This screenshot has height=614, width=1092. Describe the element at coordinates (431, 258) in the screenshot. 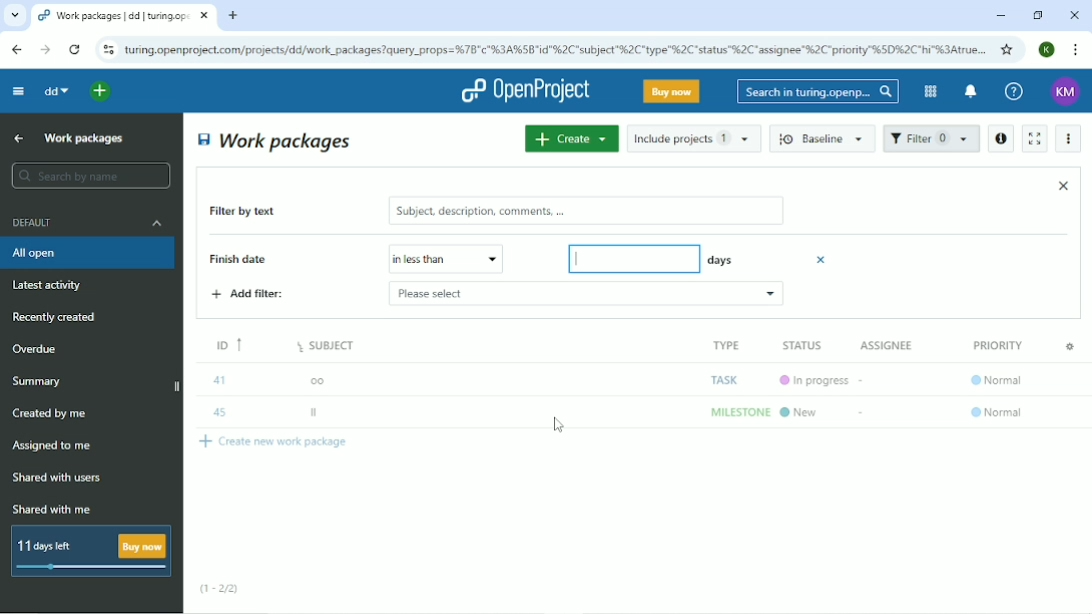

I see `Please select` at that location.